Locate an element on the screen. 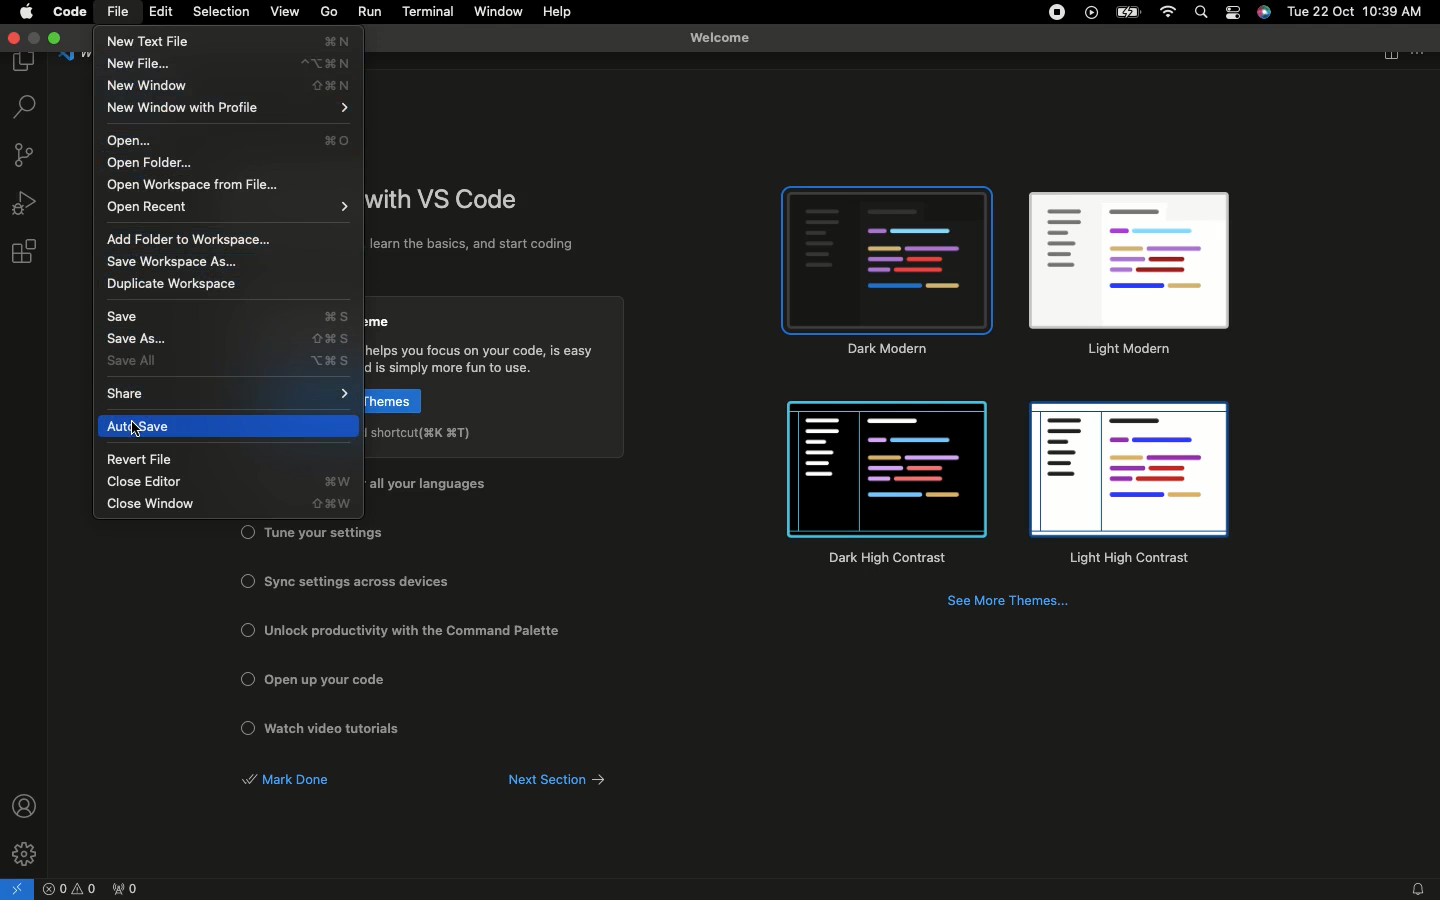 Image resolution: width=1440 pixels, height=900 pixels. VSCode extension is located at coordinates (1091, 14).